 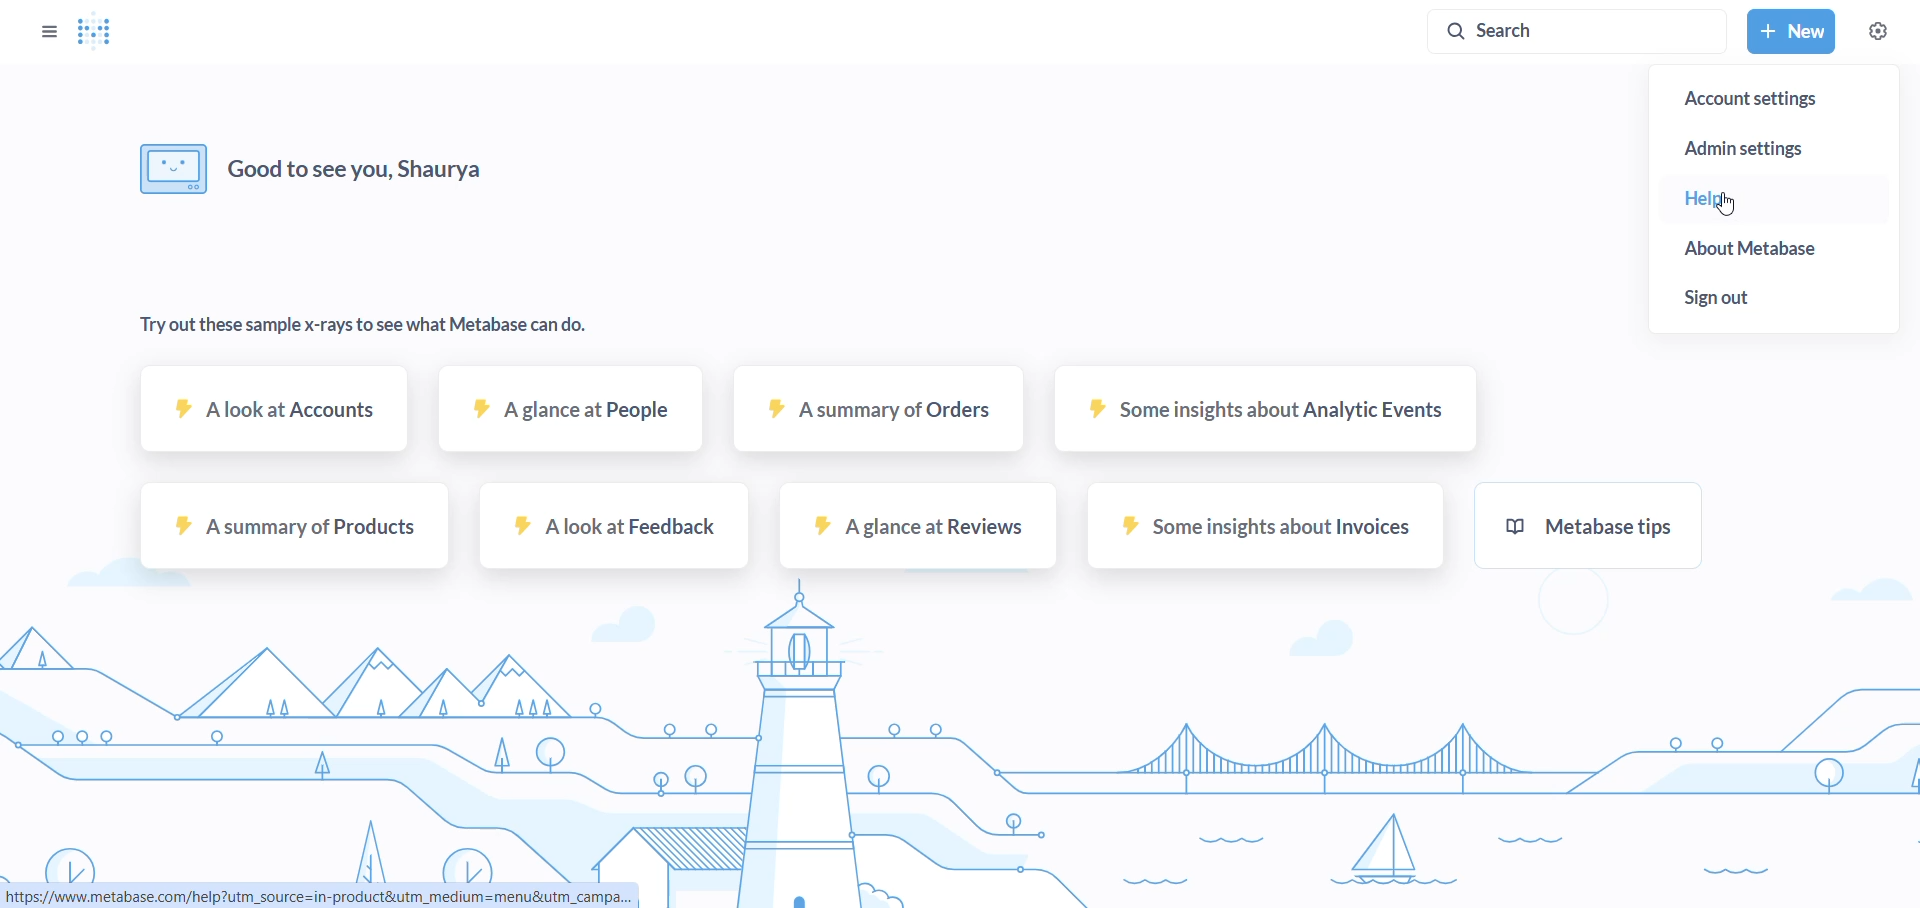 What do you see at coordinates (921, 532) in the screenshot?
I see `A glance at reviews sample` at bounding box center [921, 532].